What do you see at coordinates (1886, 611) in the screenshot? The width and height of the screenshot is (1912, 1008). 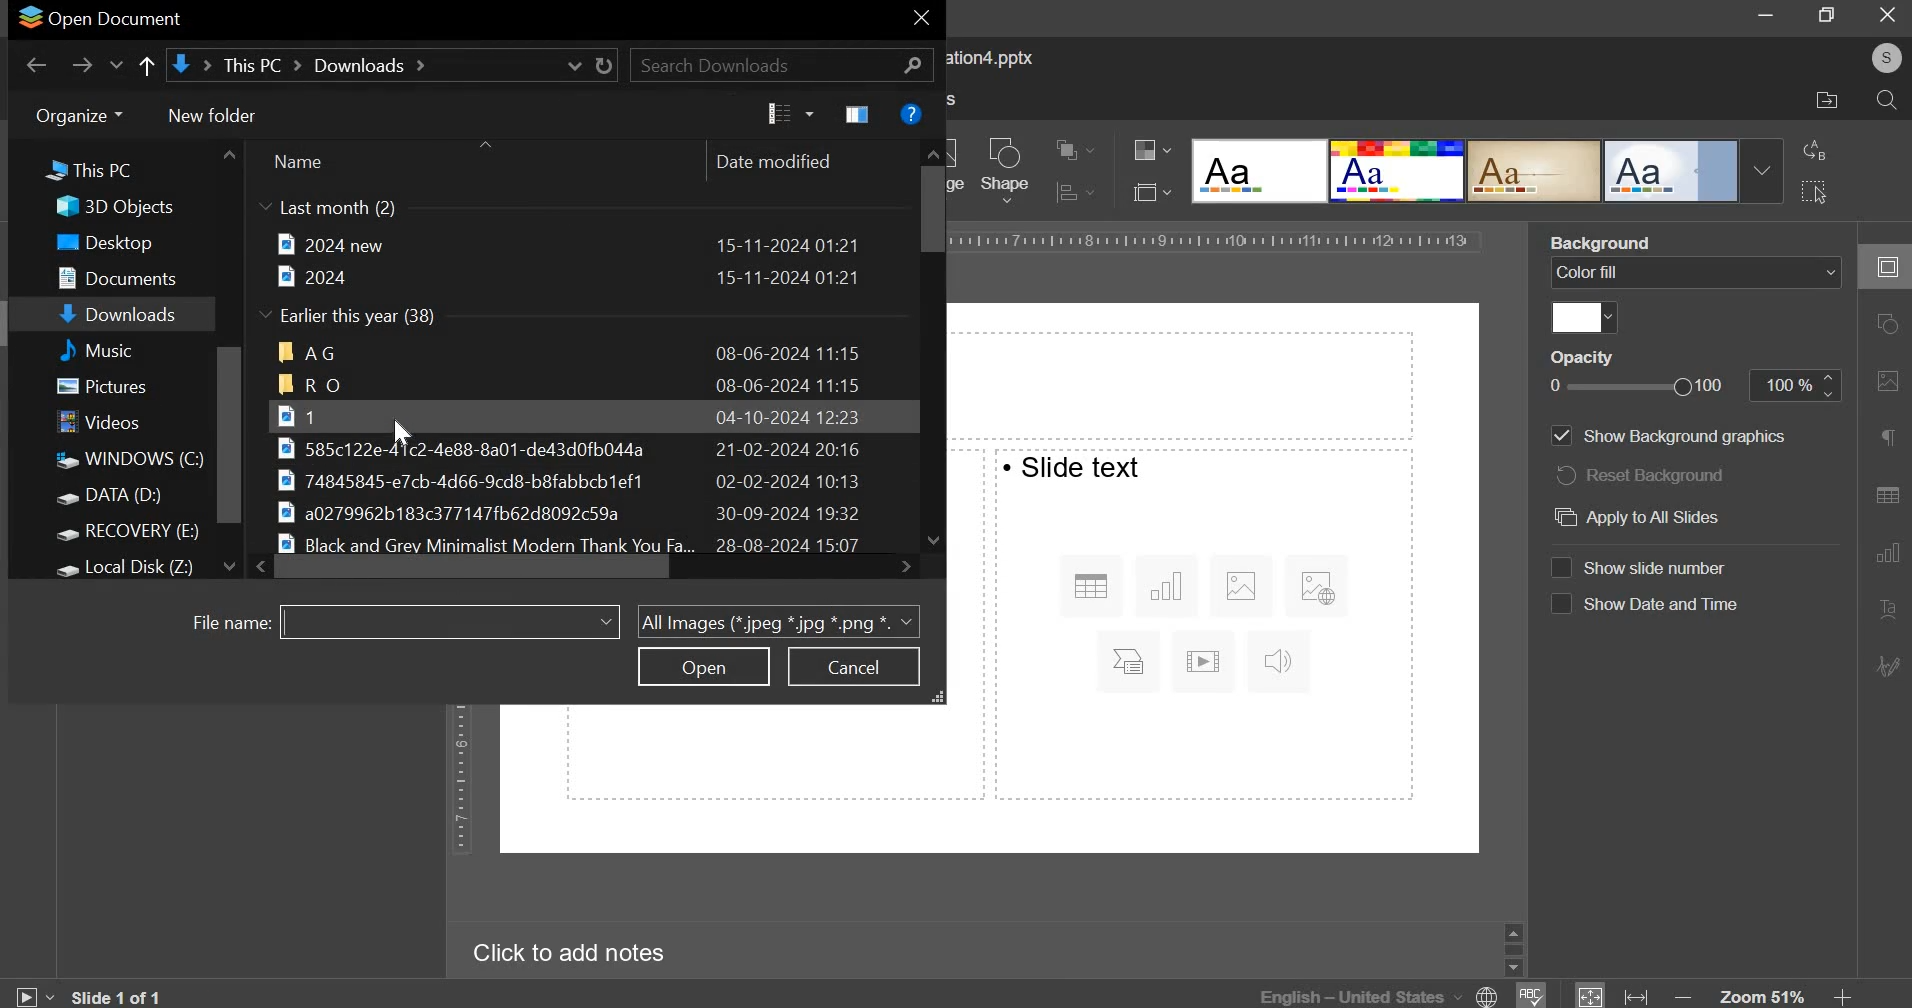 I see `text art` at bounding box center [1886, 611].